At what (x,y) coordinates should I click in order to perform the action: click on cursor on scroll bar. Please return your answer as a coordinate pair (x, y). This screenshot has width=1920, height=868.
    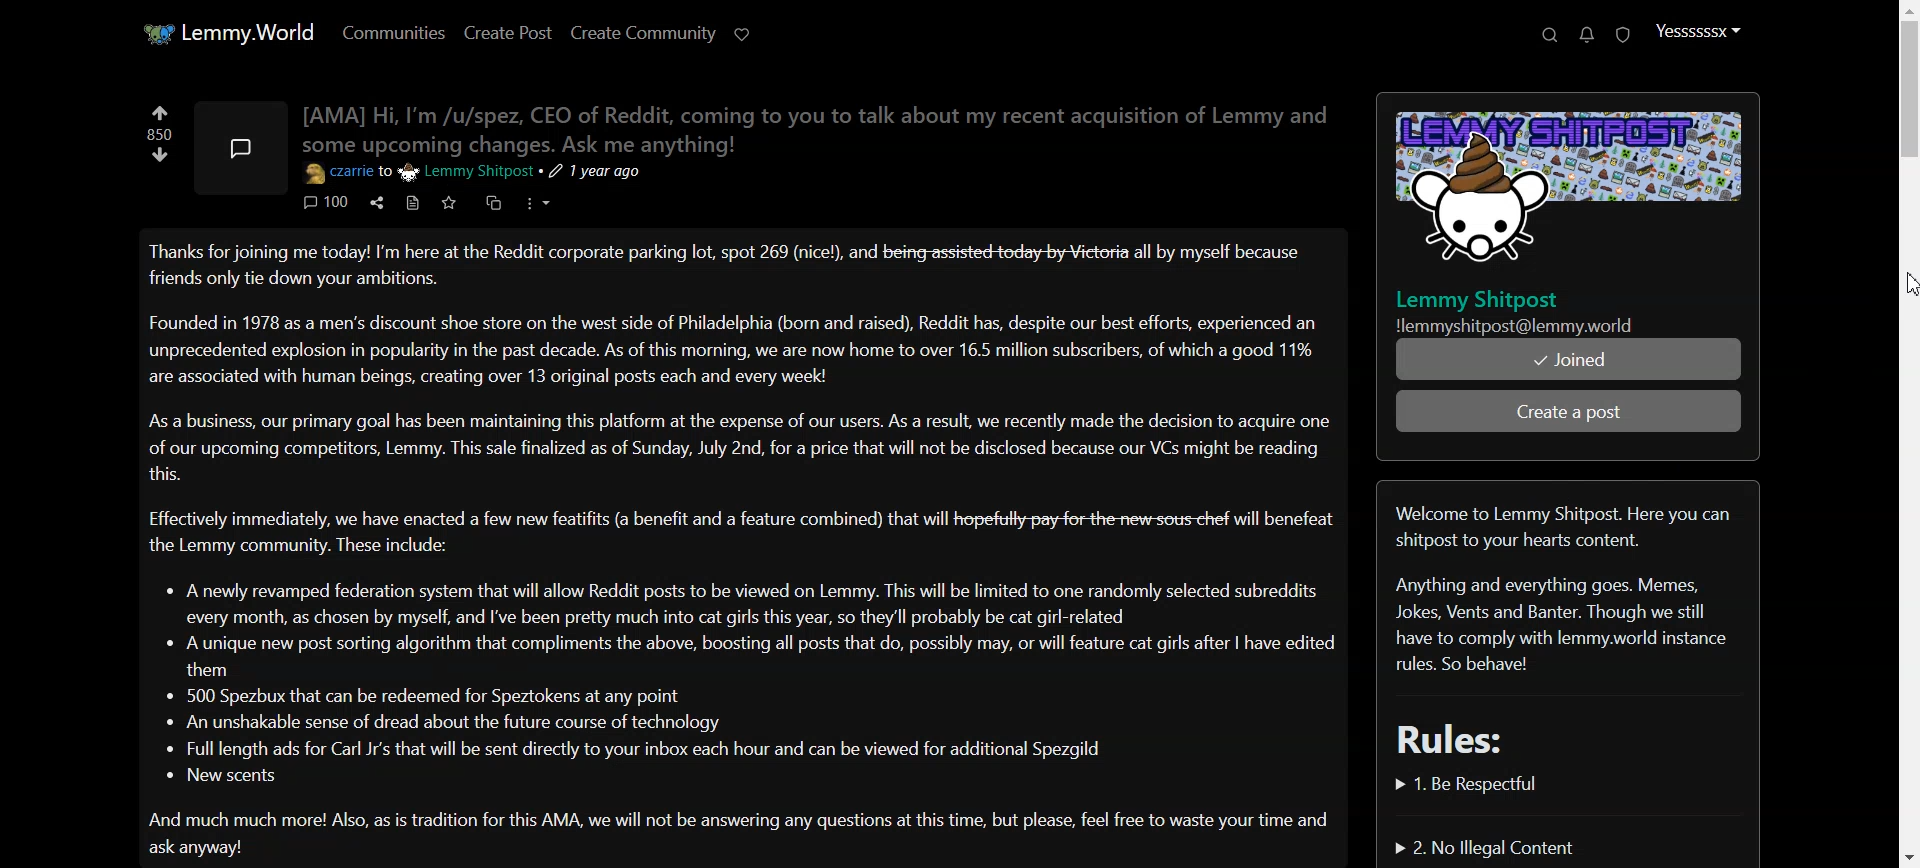
    Looking at the image, I should click on (1907, 285).